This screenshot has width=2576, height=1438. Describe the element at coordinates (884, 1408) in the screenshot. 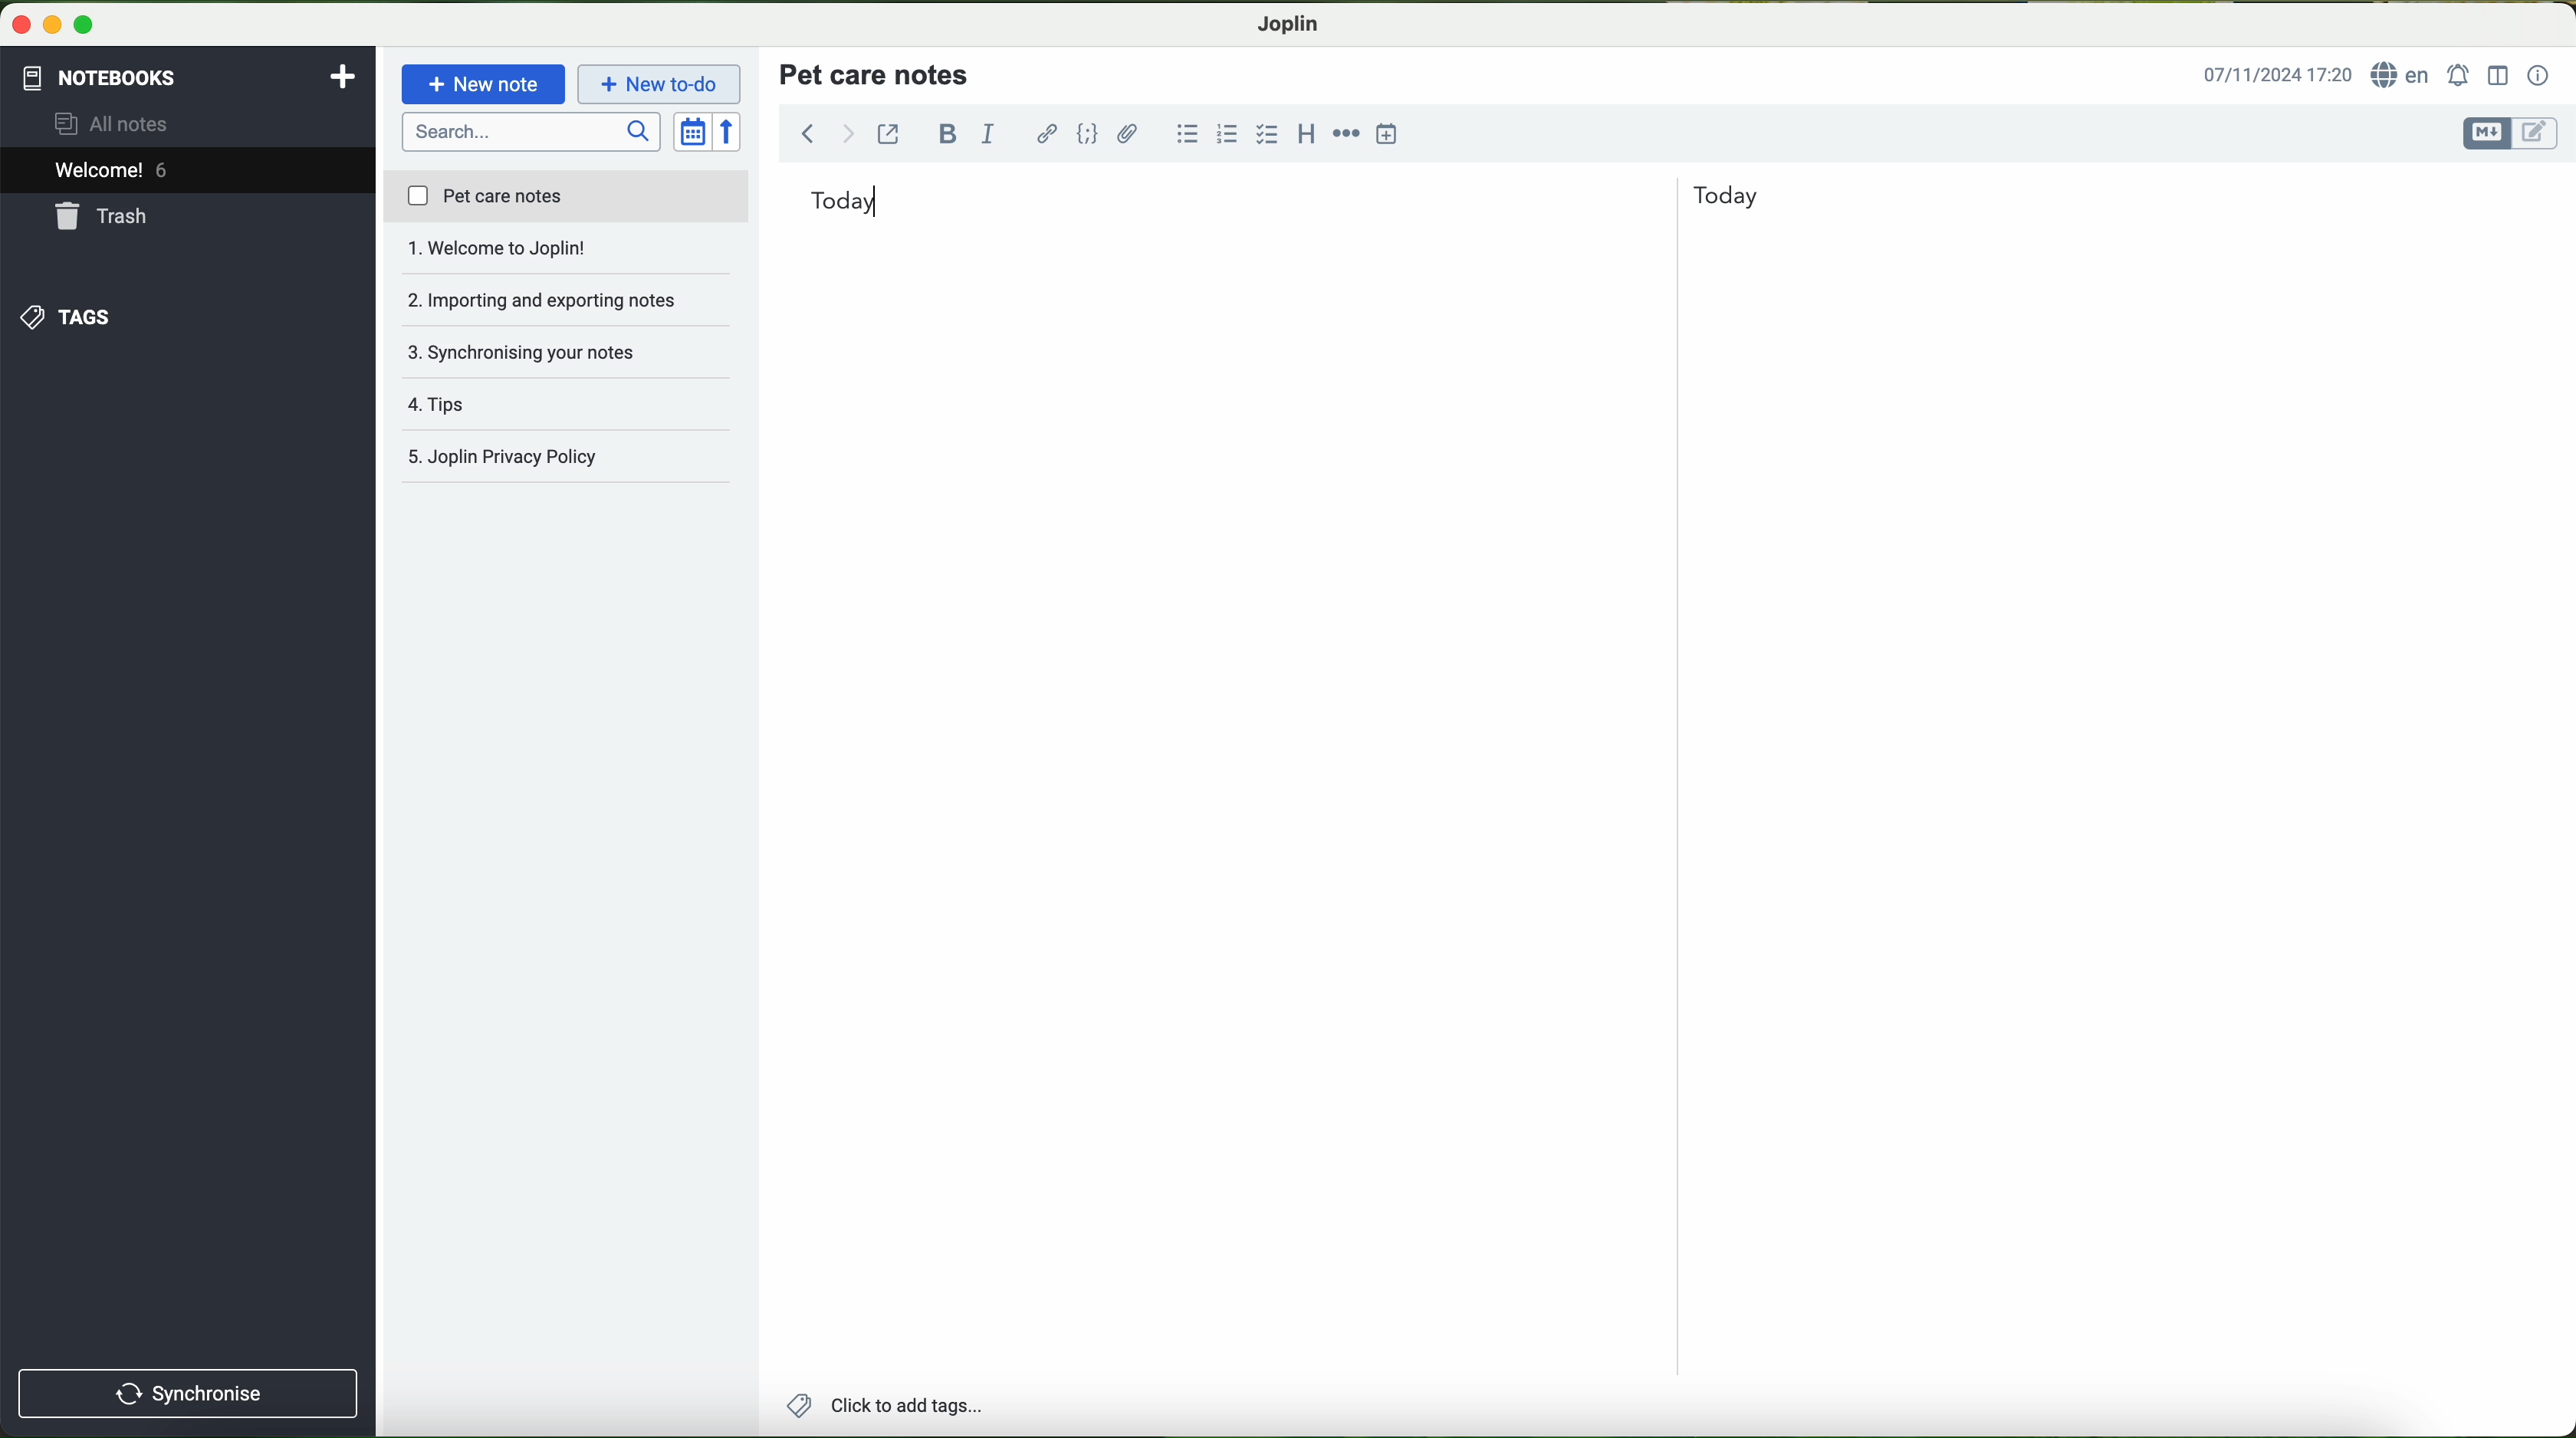

I see `add tags` at that location.